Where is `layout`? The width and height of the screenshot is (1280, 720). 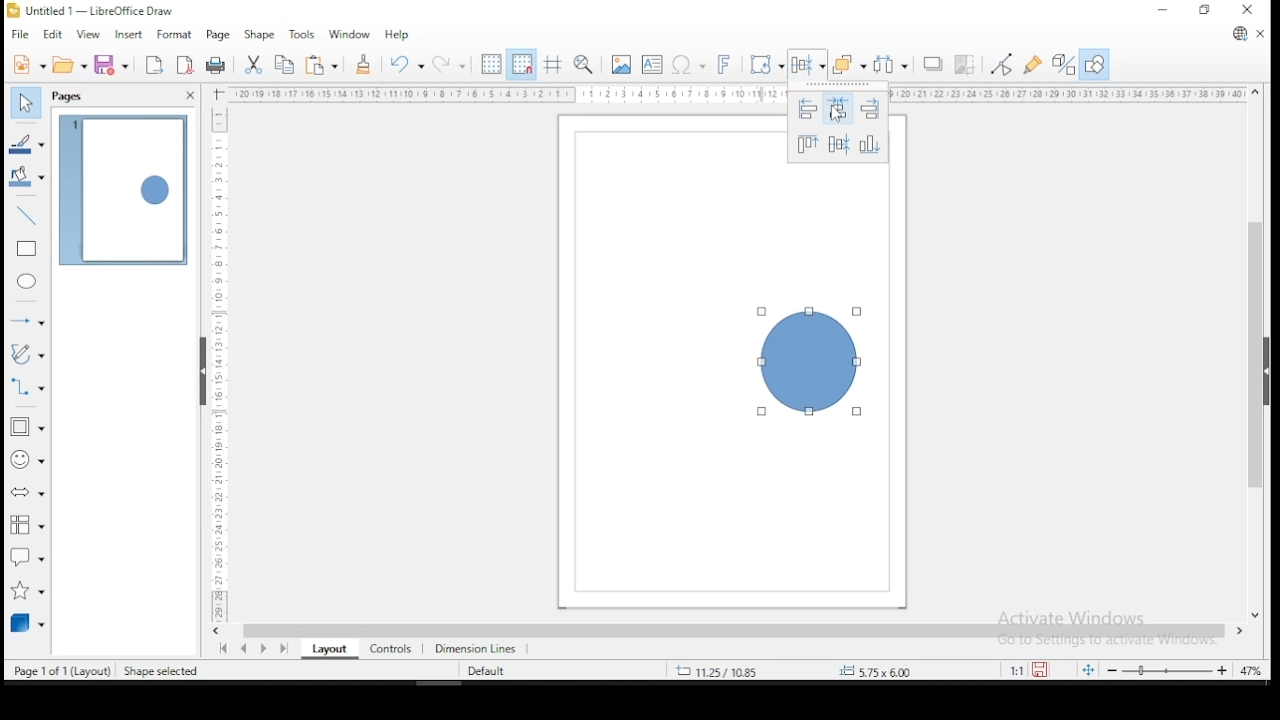
layout is located at coordinates (326, 649).